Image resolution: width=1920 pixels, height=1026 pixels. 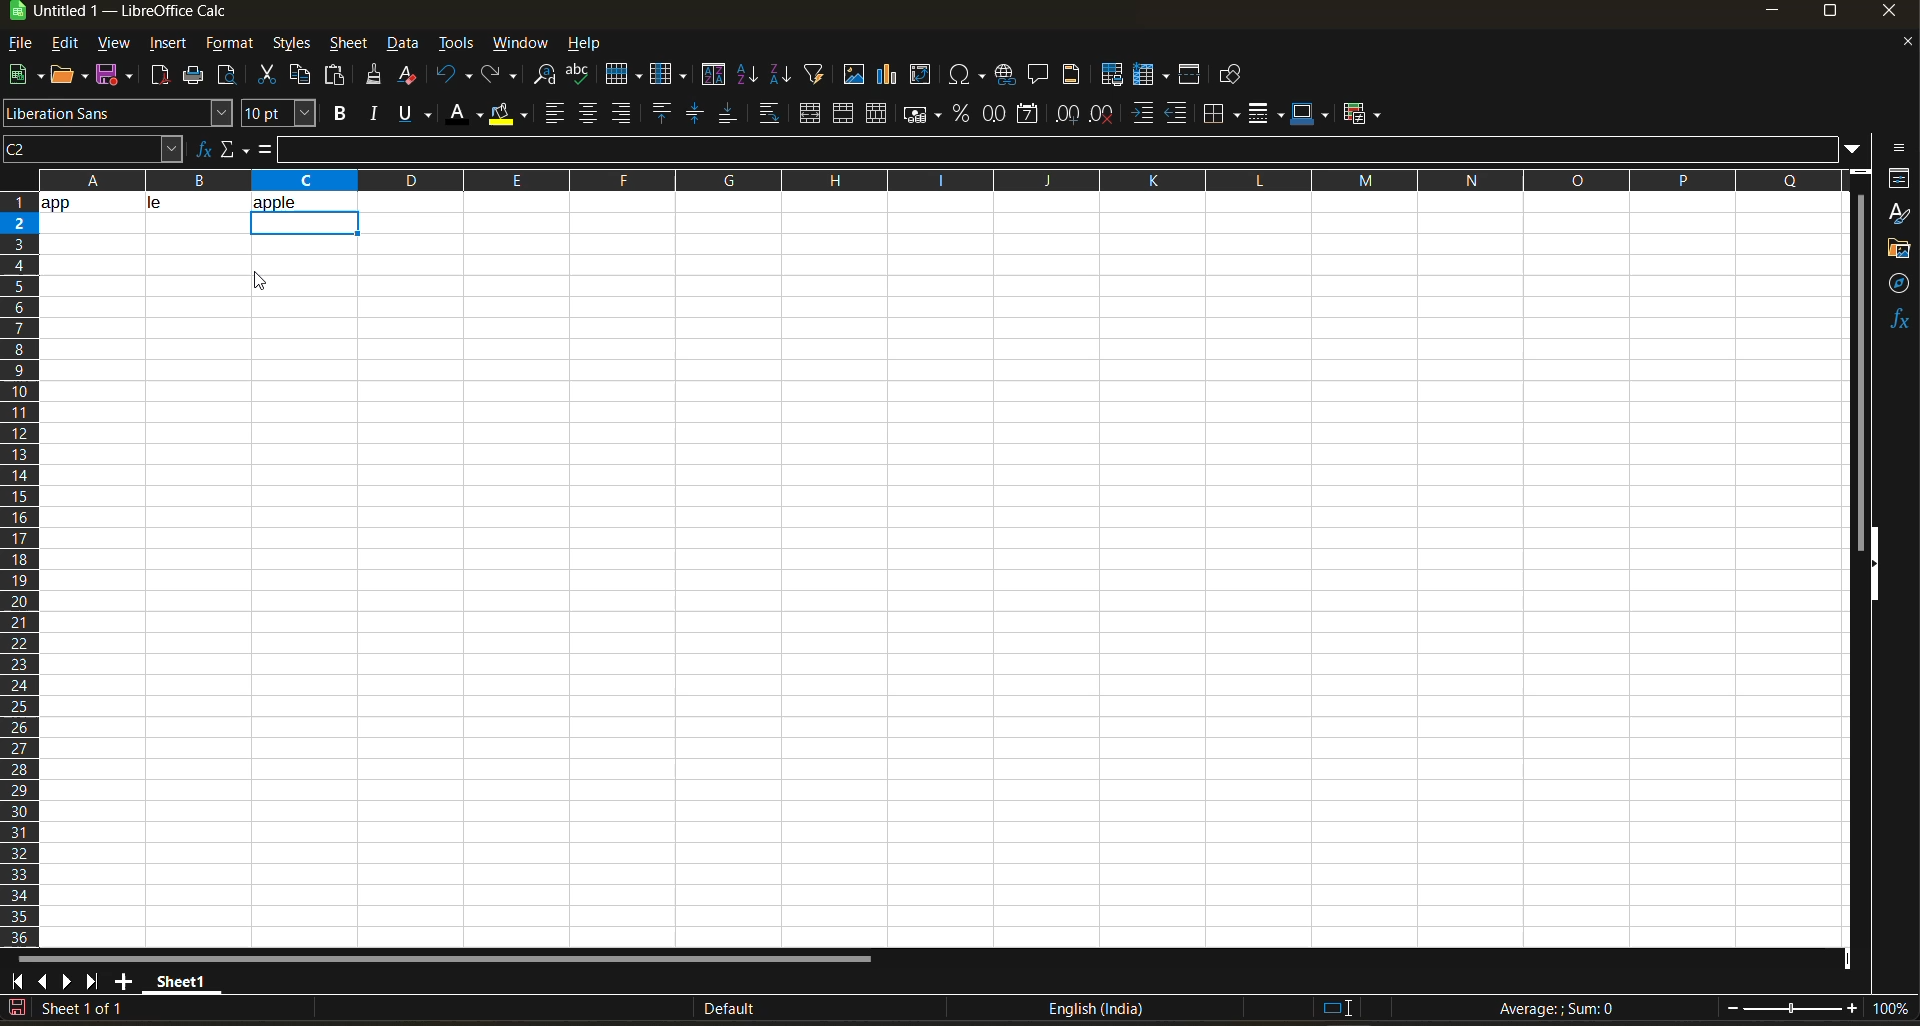 I want to click on zoom slider, so click(x=1792, y=1009).